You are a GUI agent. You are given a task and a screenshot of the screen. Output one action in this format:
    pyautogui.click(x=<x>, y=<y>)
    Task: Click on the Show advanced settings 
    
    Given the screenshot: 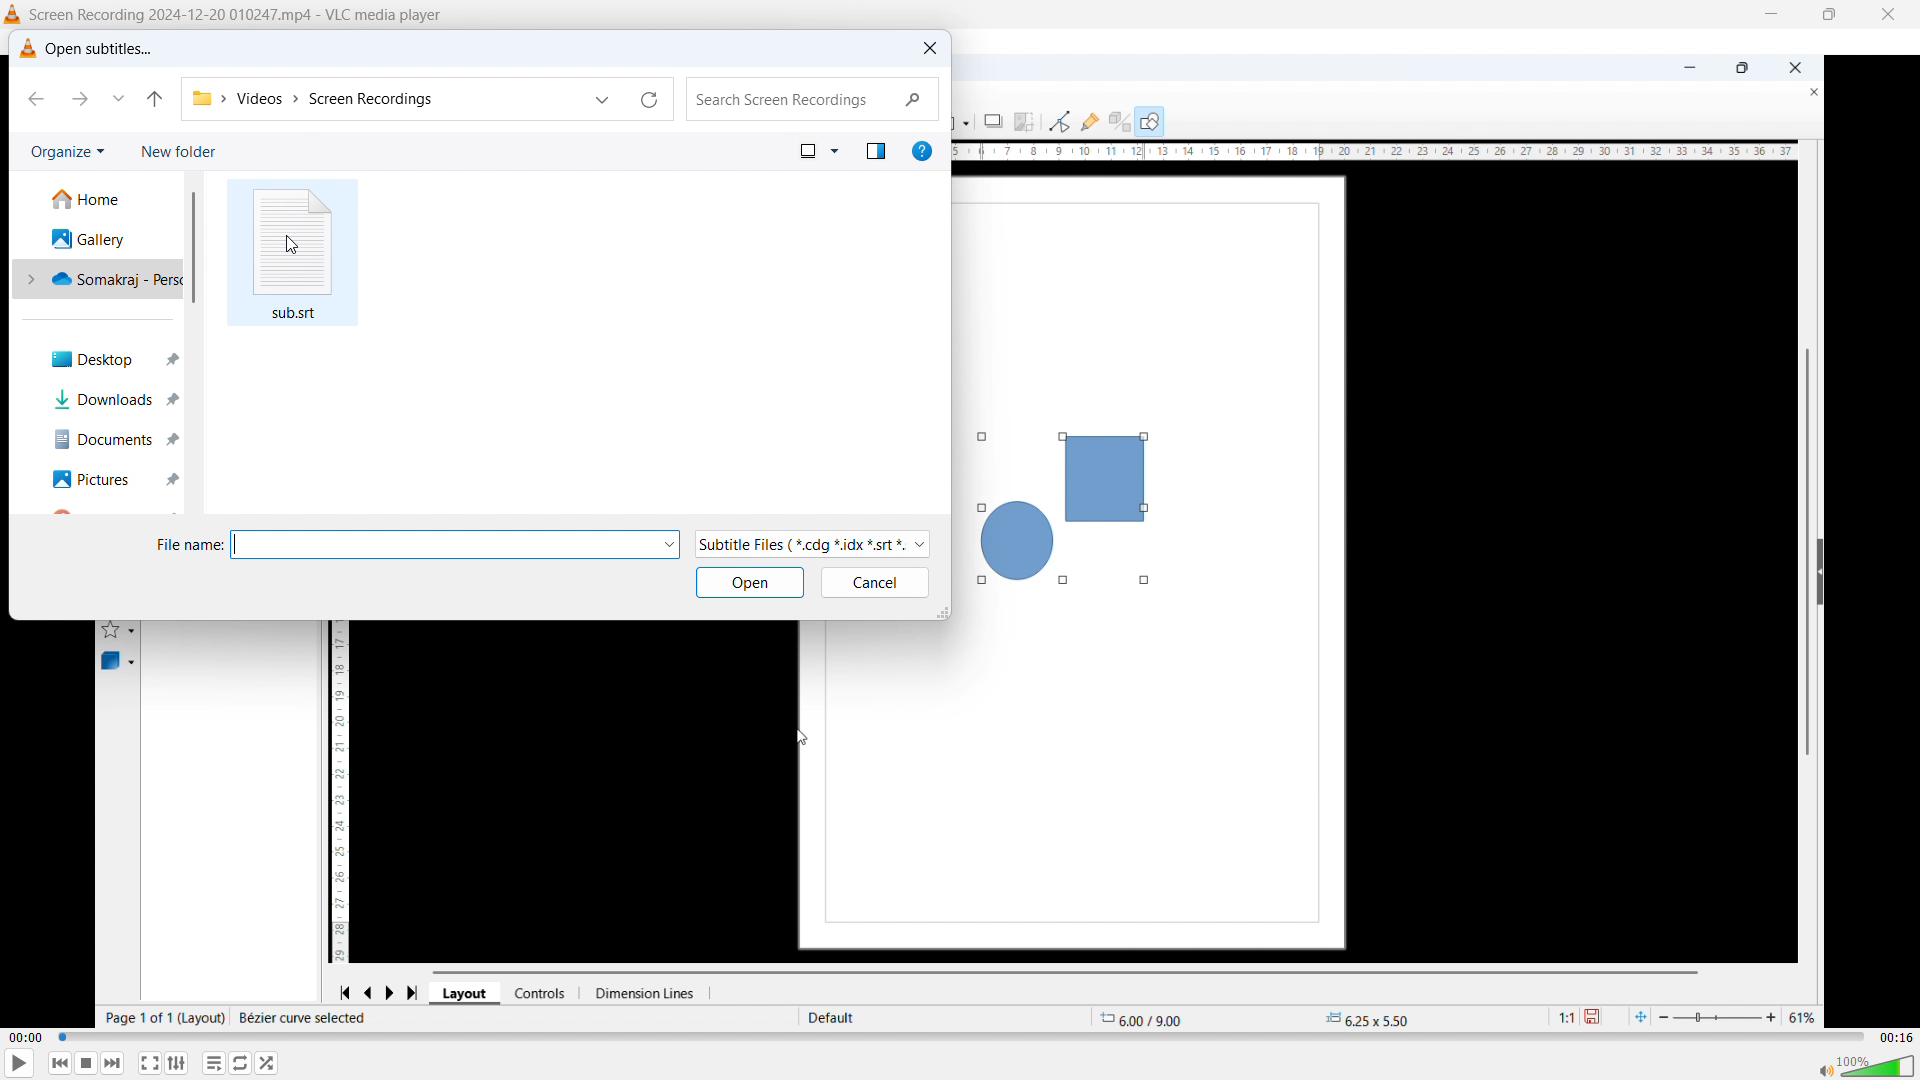 What is the action you would take?
    pyautogui.click(x=177, y=1063)
    